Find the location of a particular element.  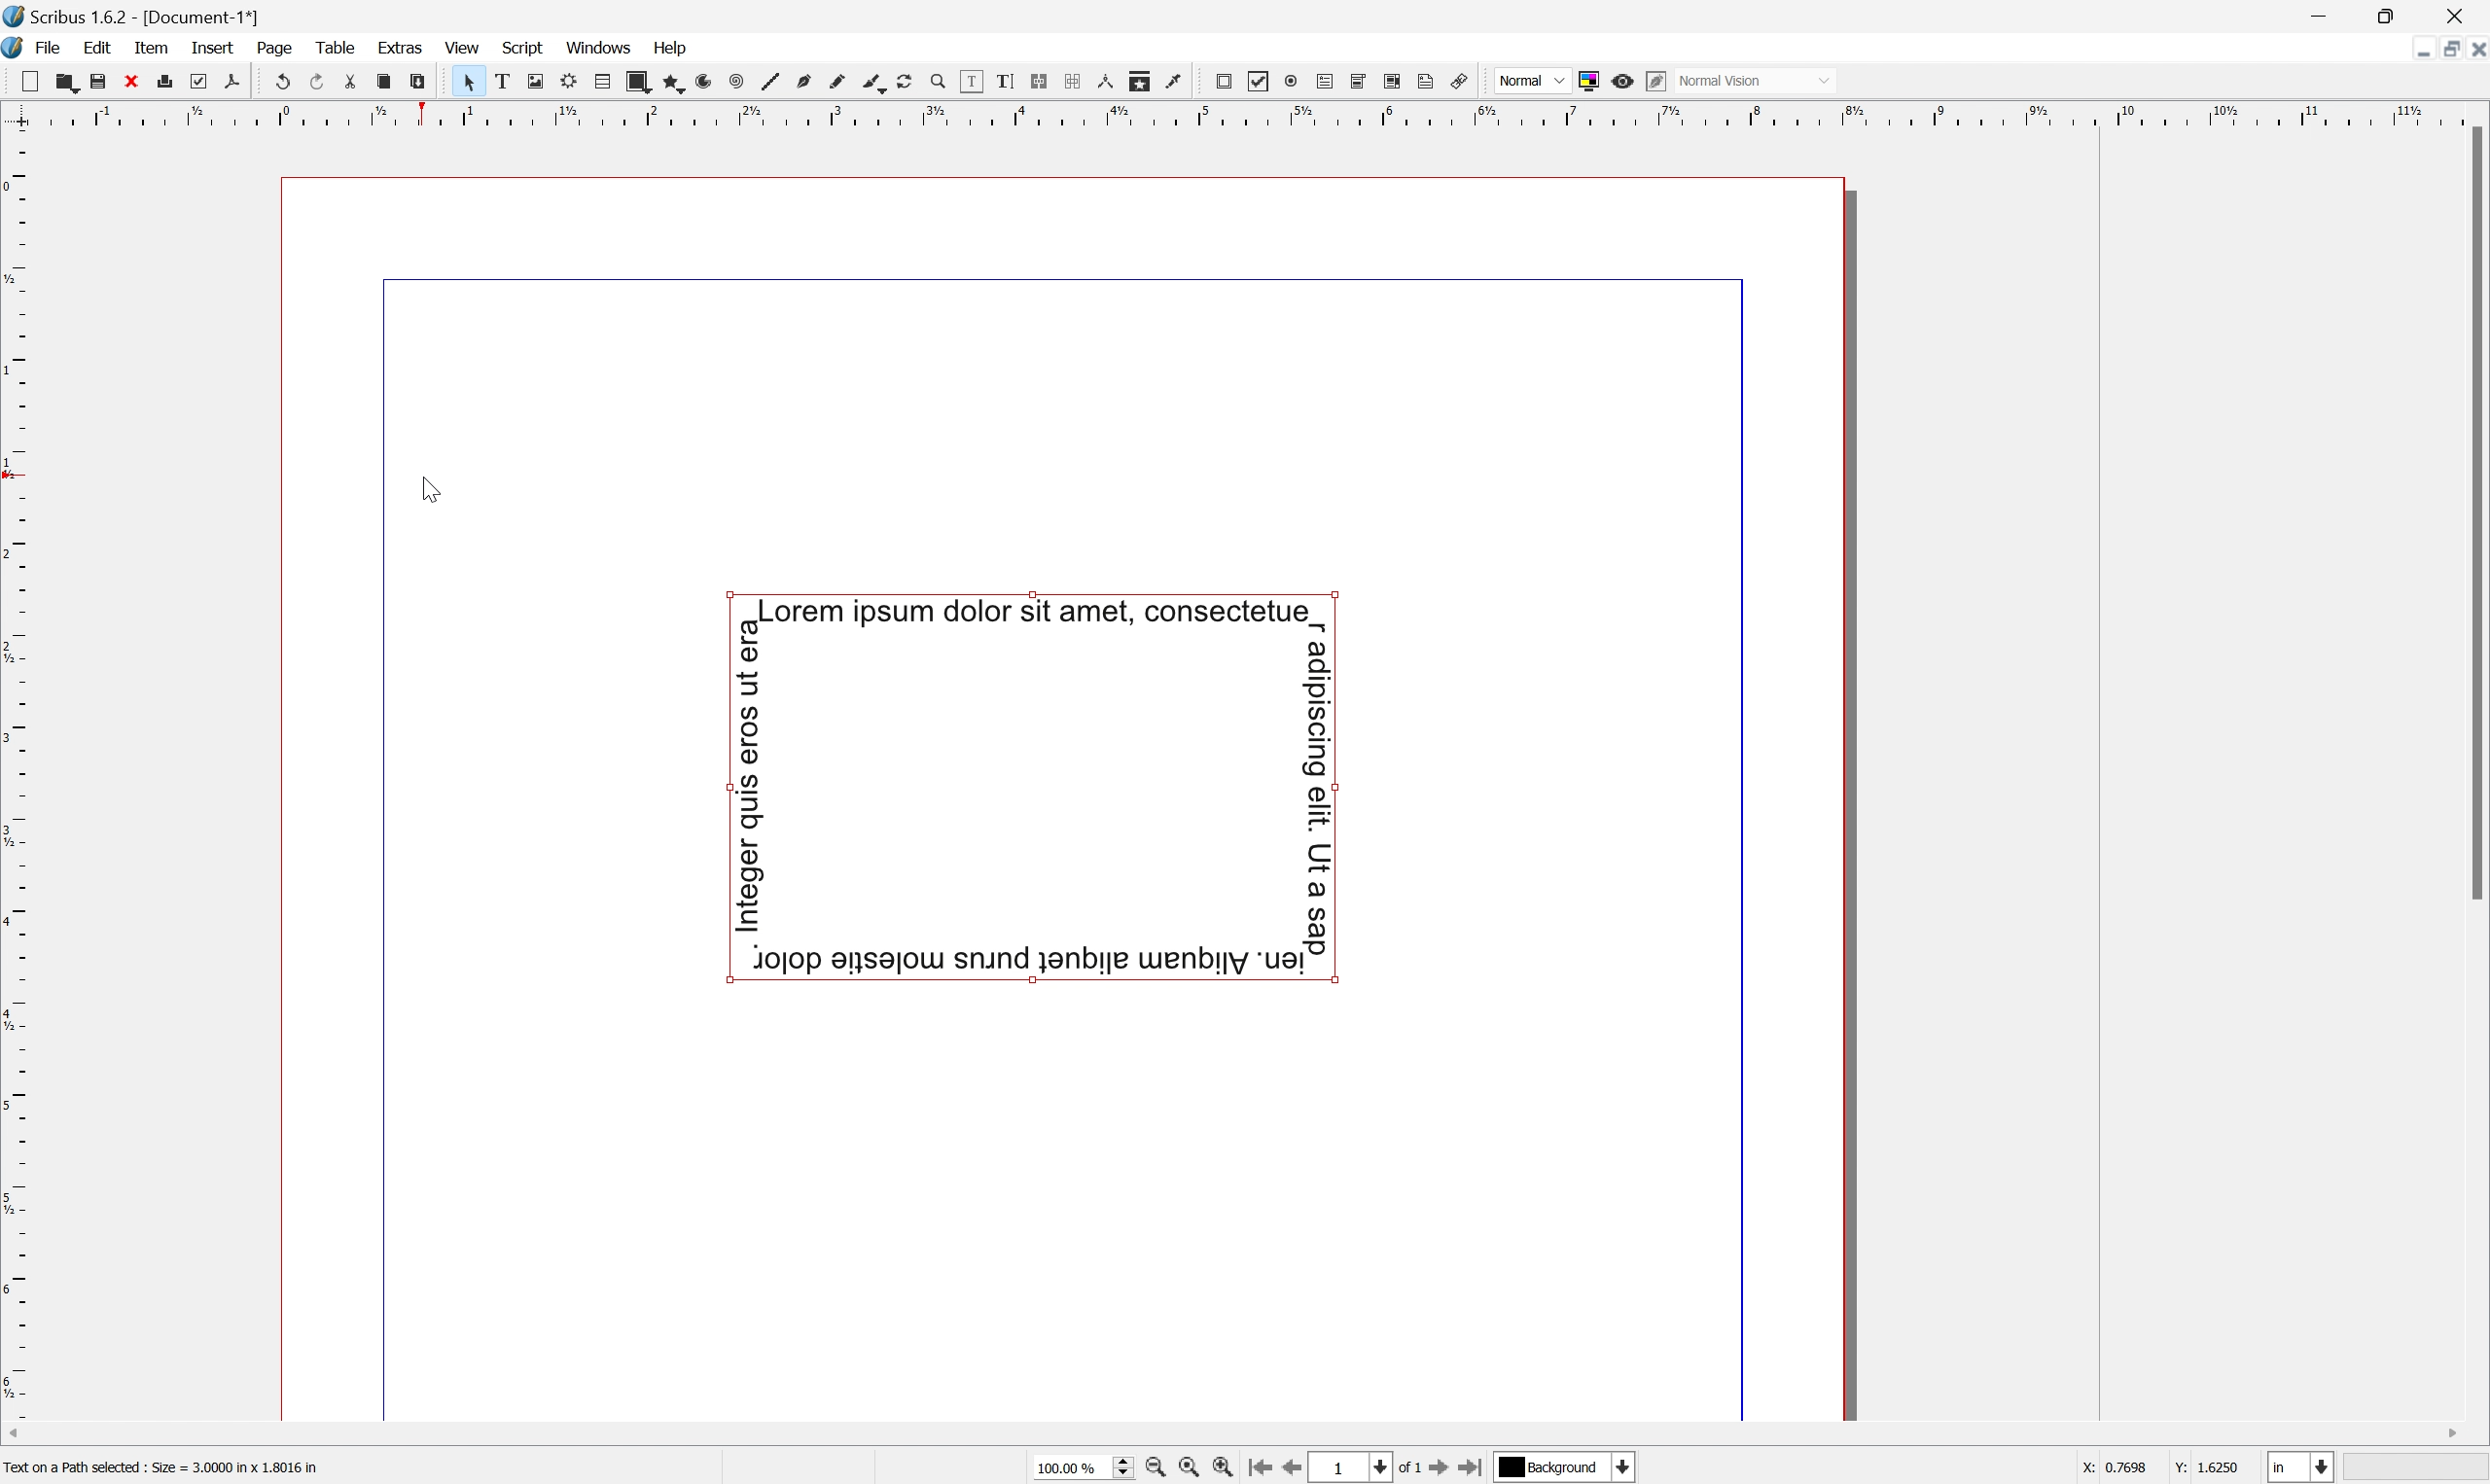

Redo is located at coordinates (316, 82).